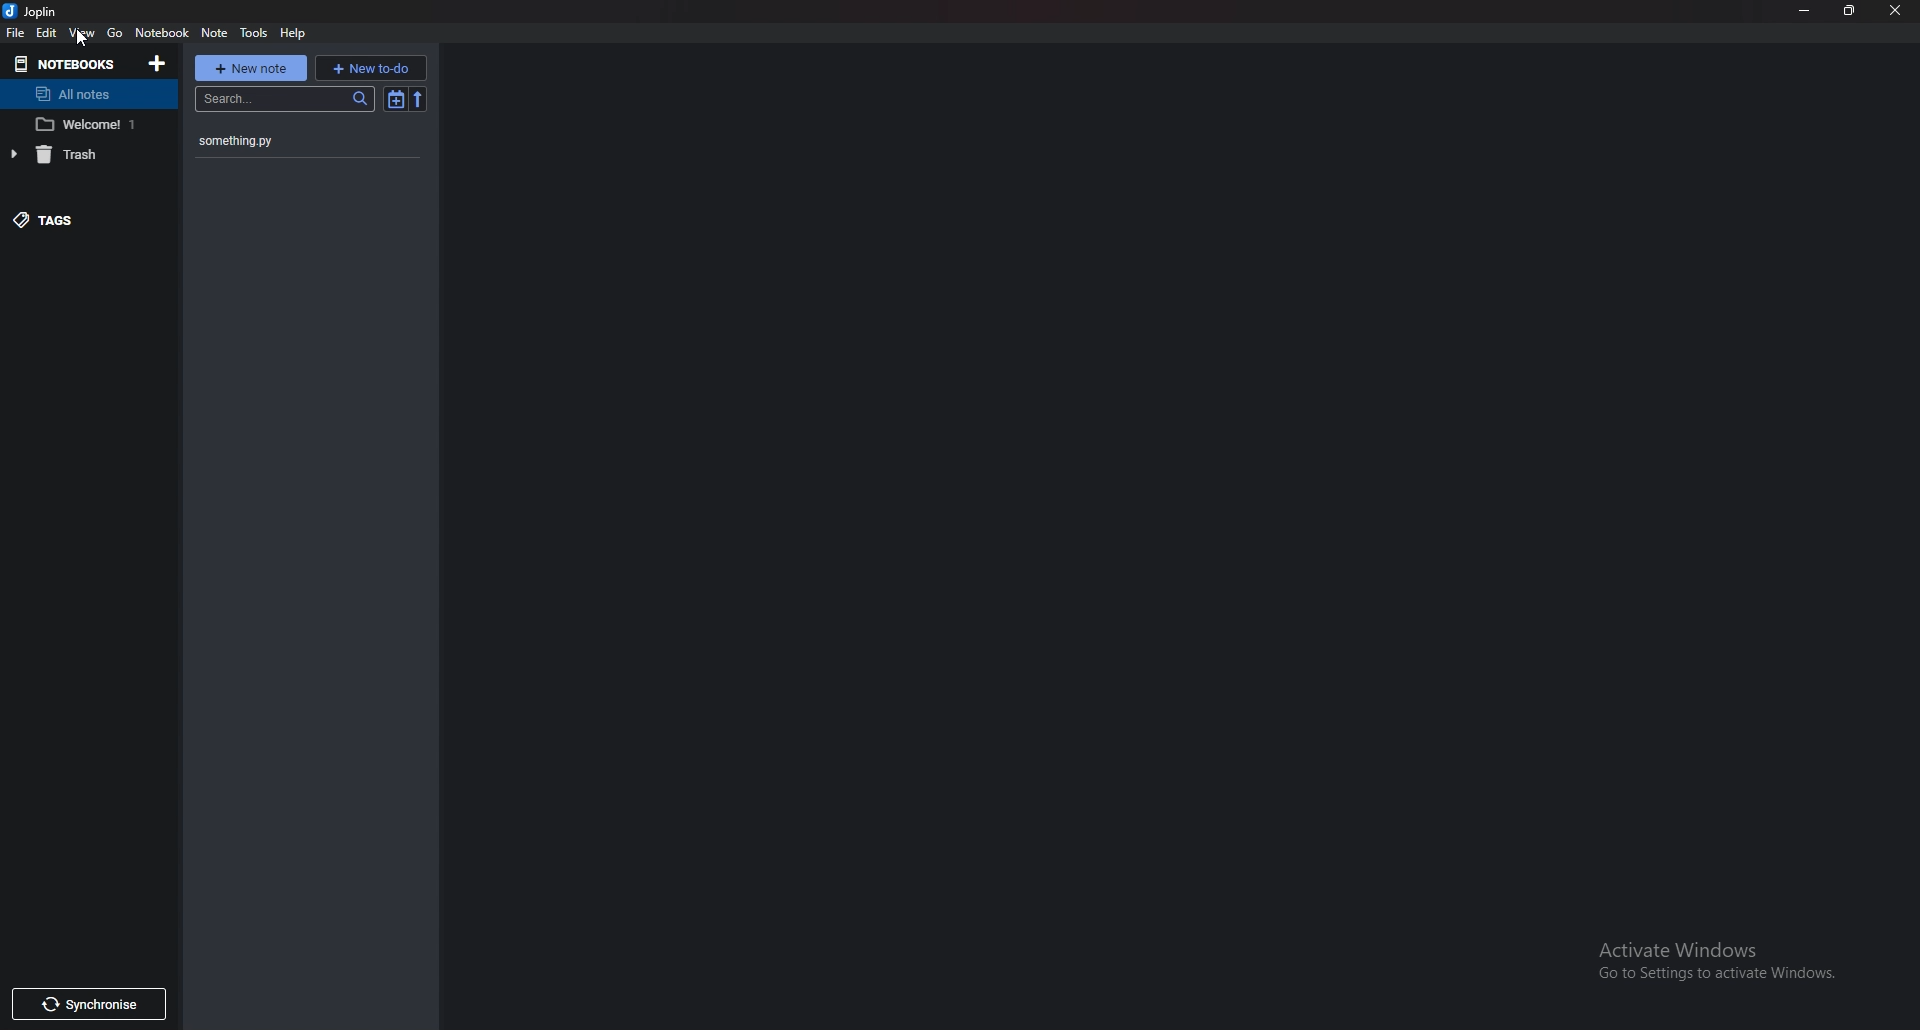 The height and width of the screenshot is (1030, 1920). I want to click on Minimize, so click(1805, 10).